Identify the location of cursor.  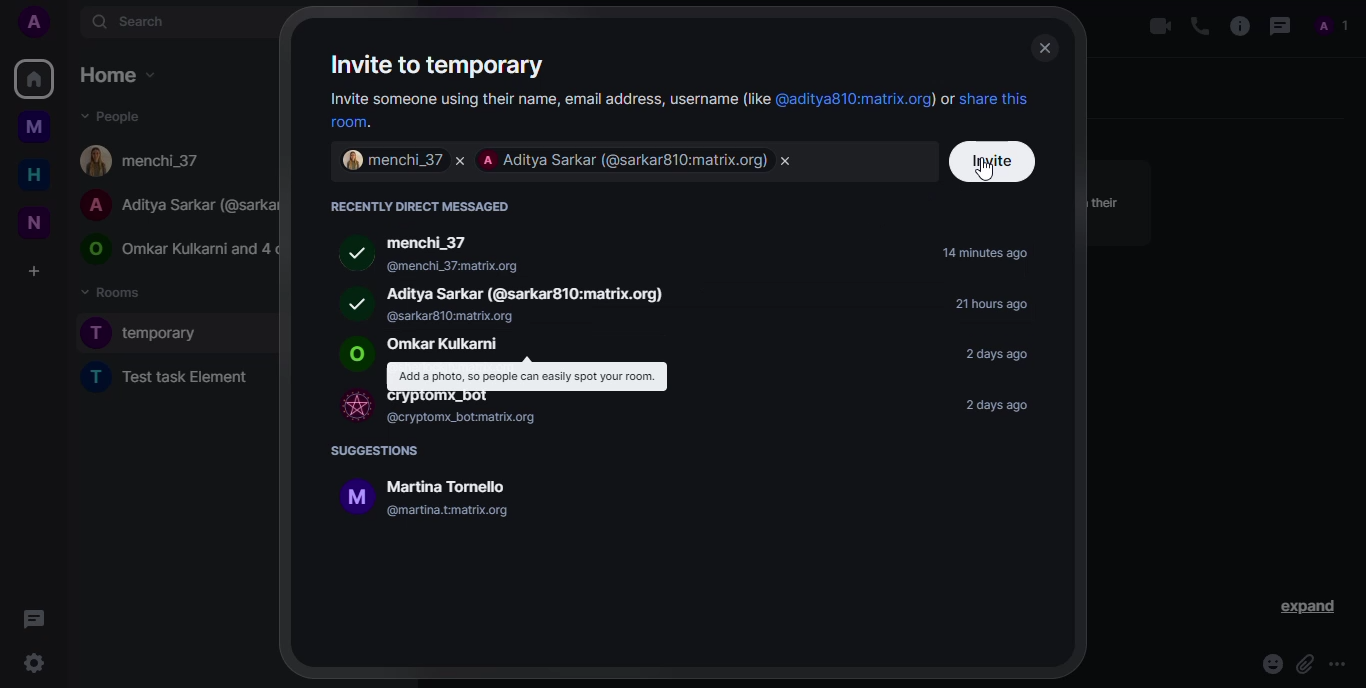
(981, 171).